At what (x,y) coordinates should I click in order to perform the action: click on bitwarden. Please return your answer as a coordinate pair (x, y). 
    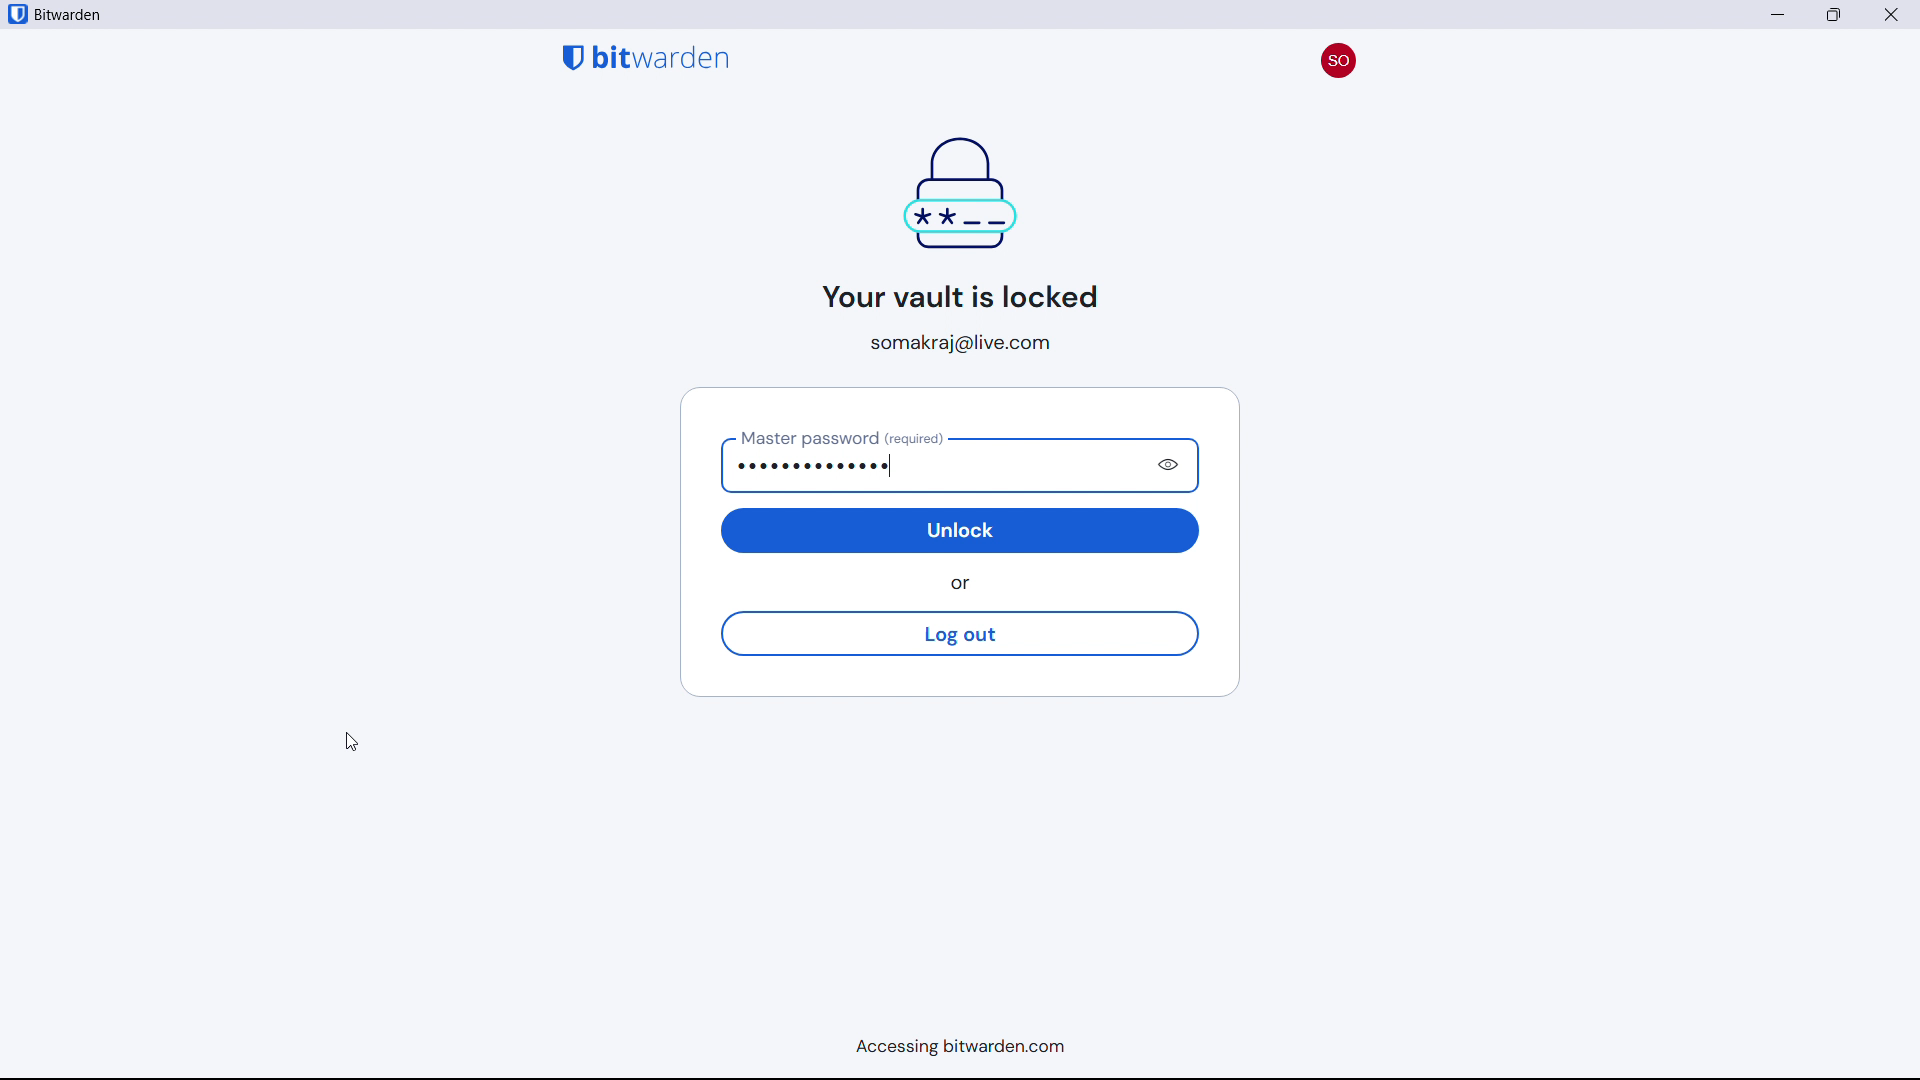
    Looking at the image, I should click on (76, 16).